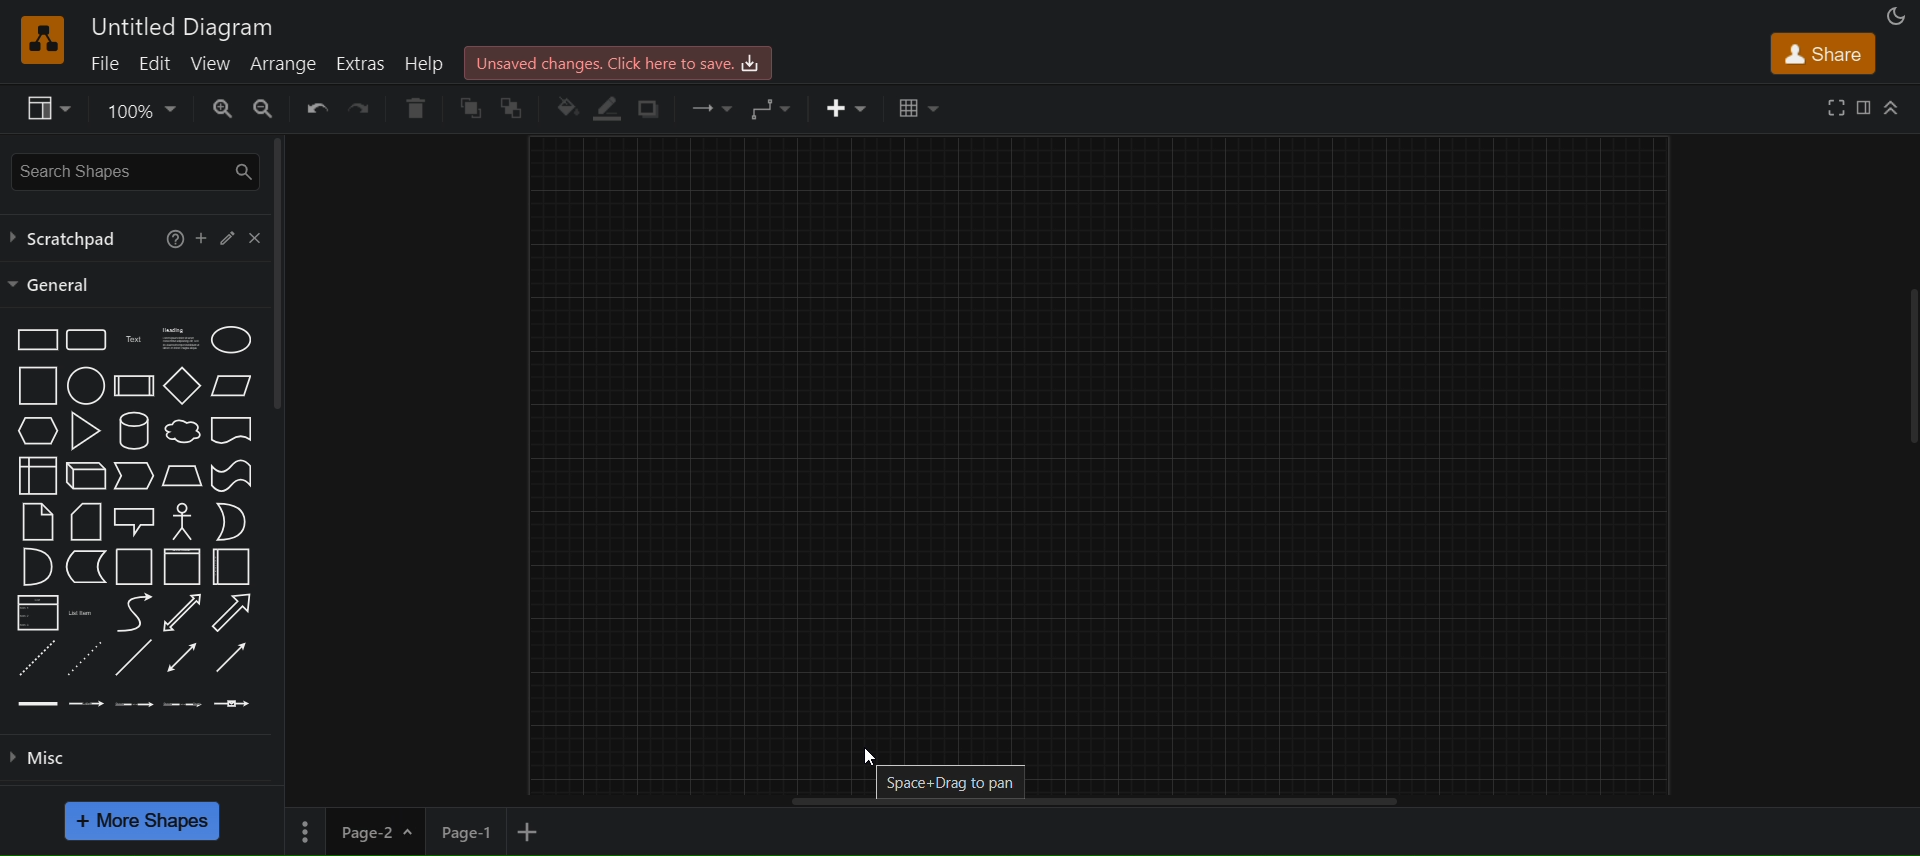 This screenshot has width=1920, height=856. Describe the element at coordinates (619, 61) in the screenshot. I see `click here to save` at that location.